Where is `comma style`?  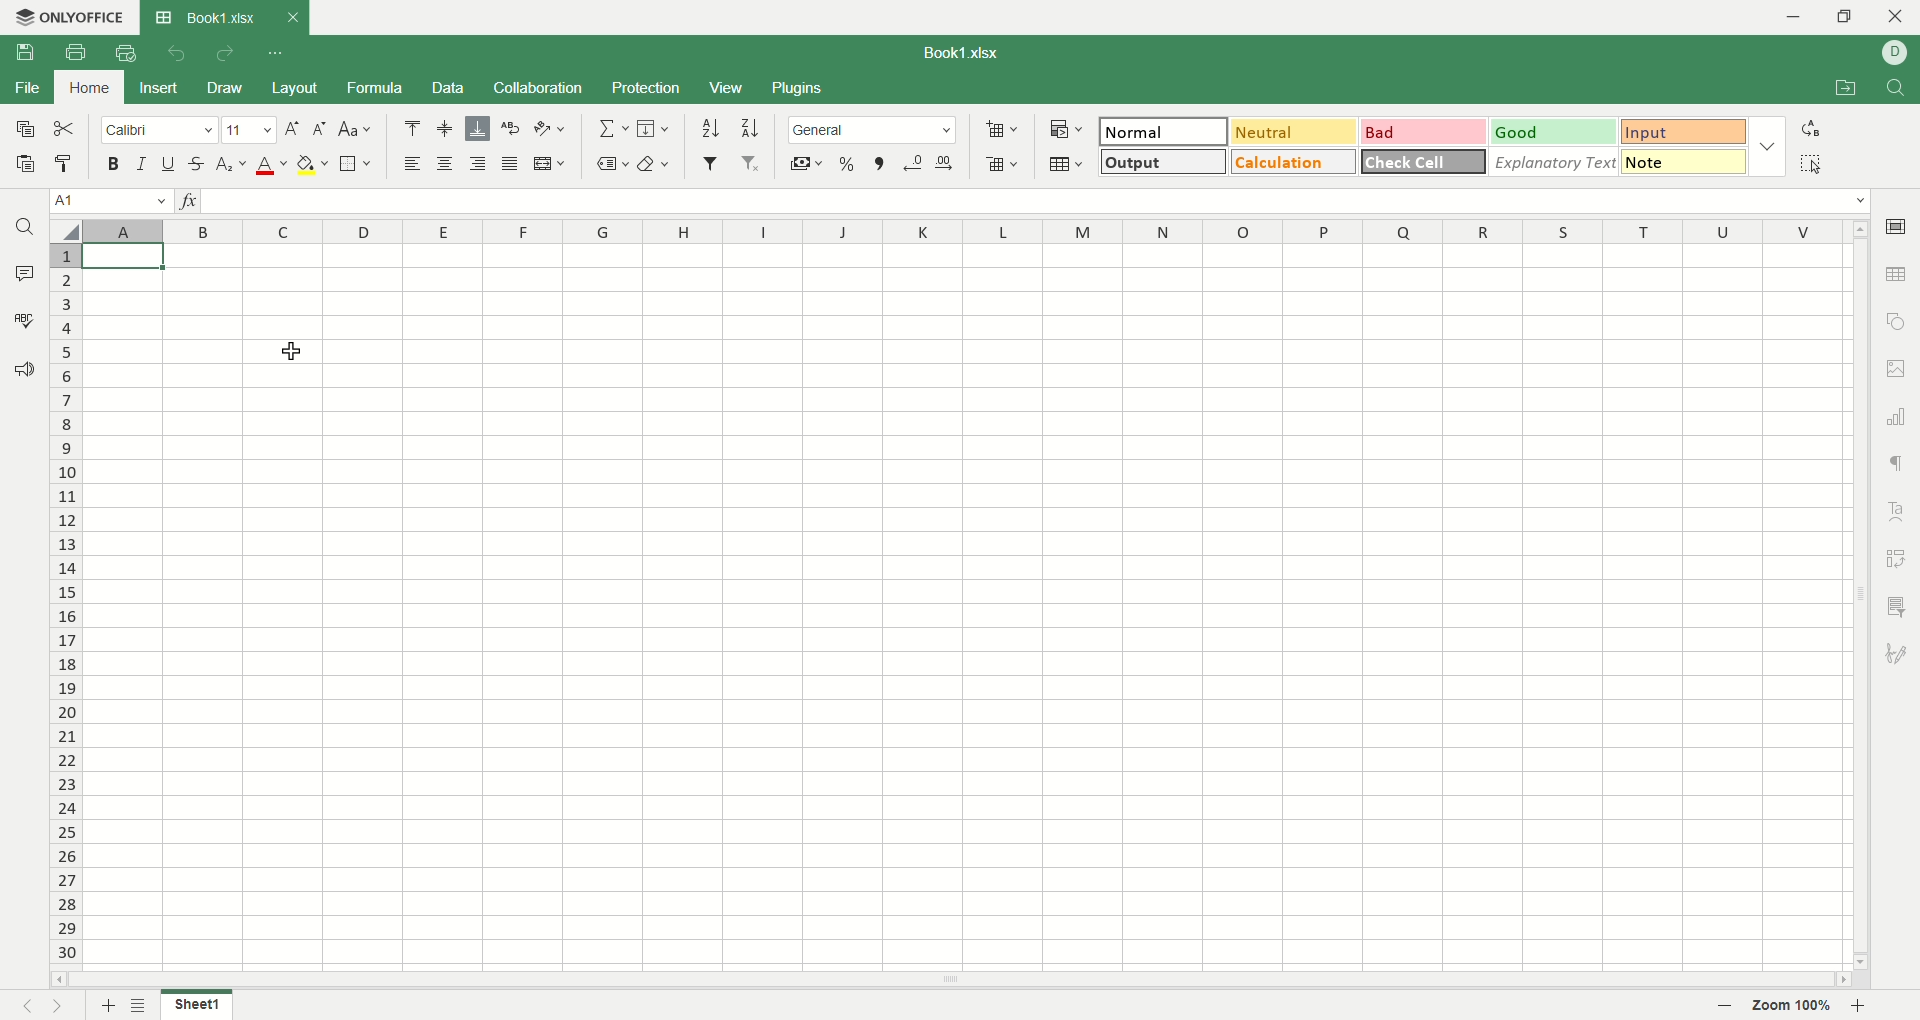
comma style is located at coordinates (879, 163).